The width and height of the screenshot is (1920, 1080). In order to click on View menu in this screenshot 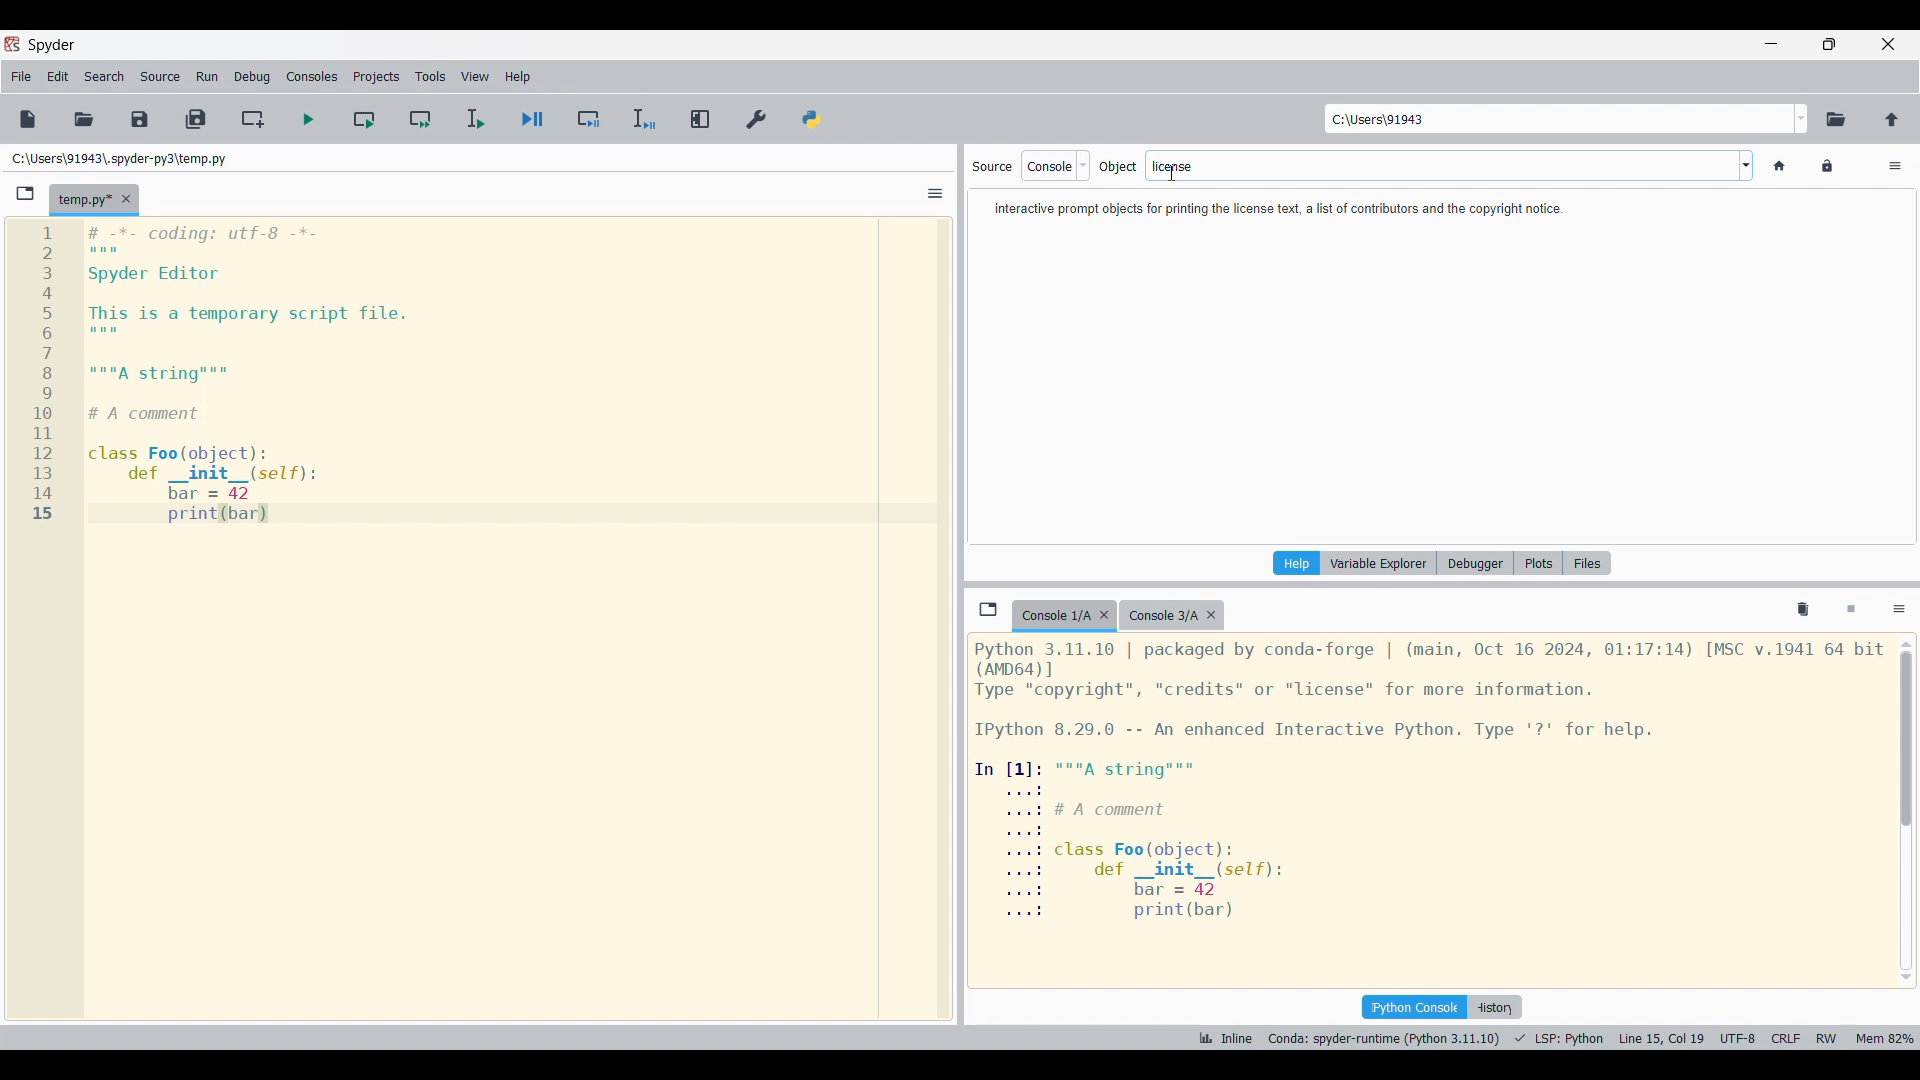, I will do `click(476, 77)`.